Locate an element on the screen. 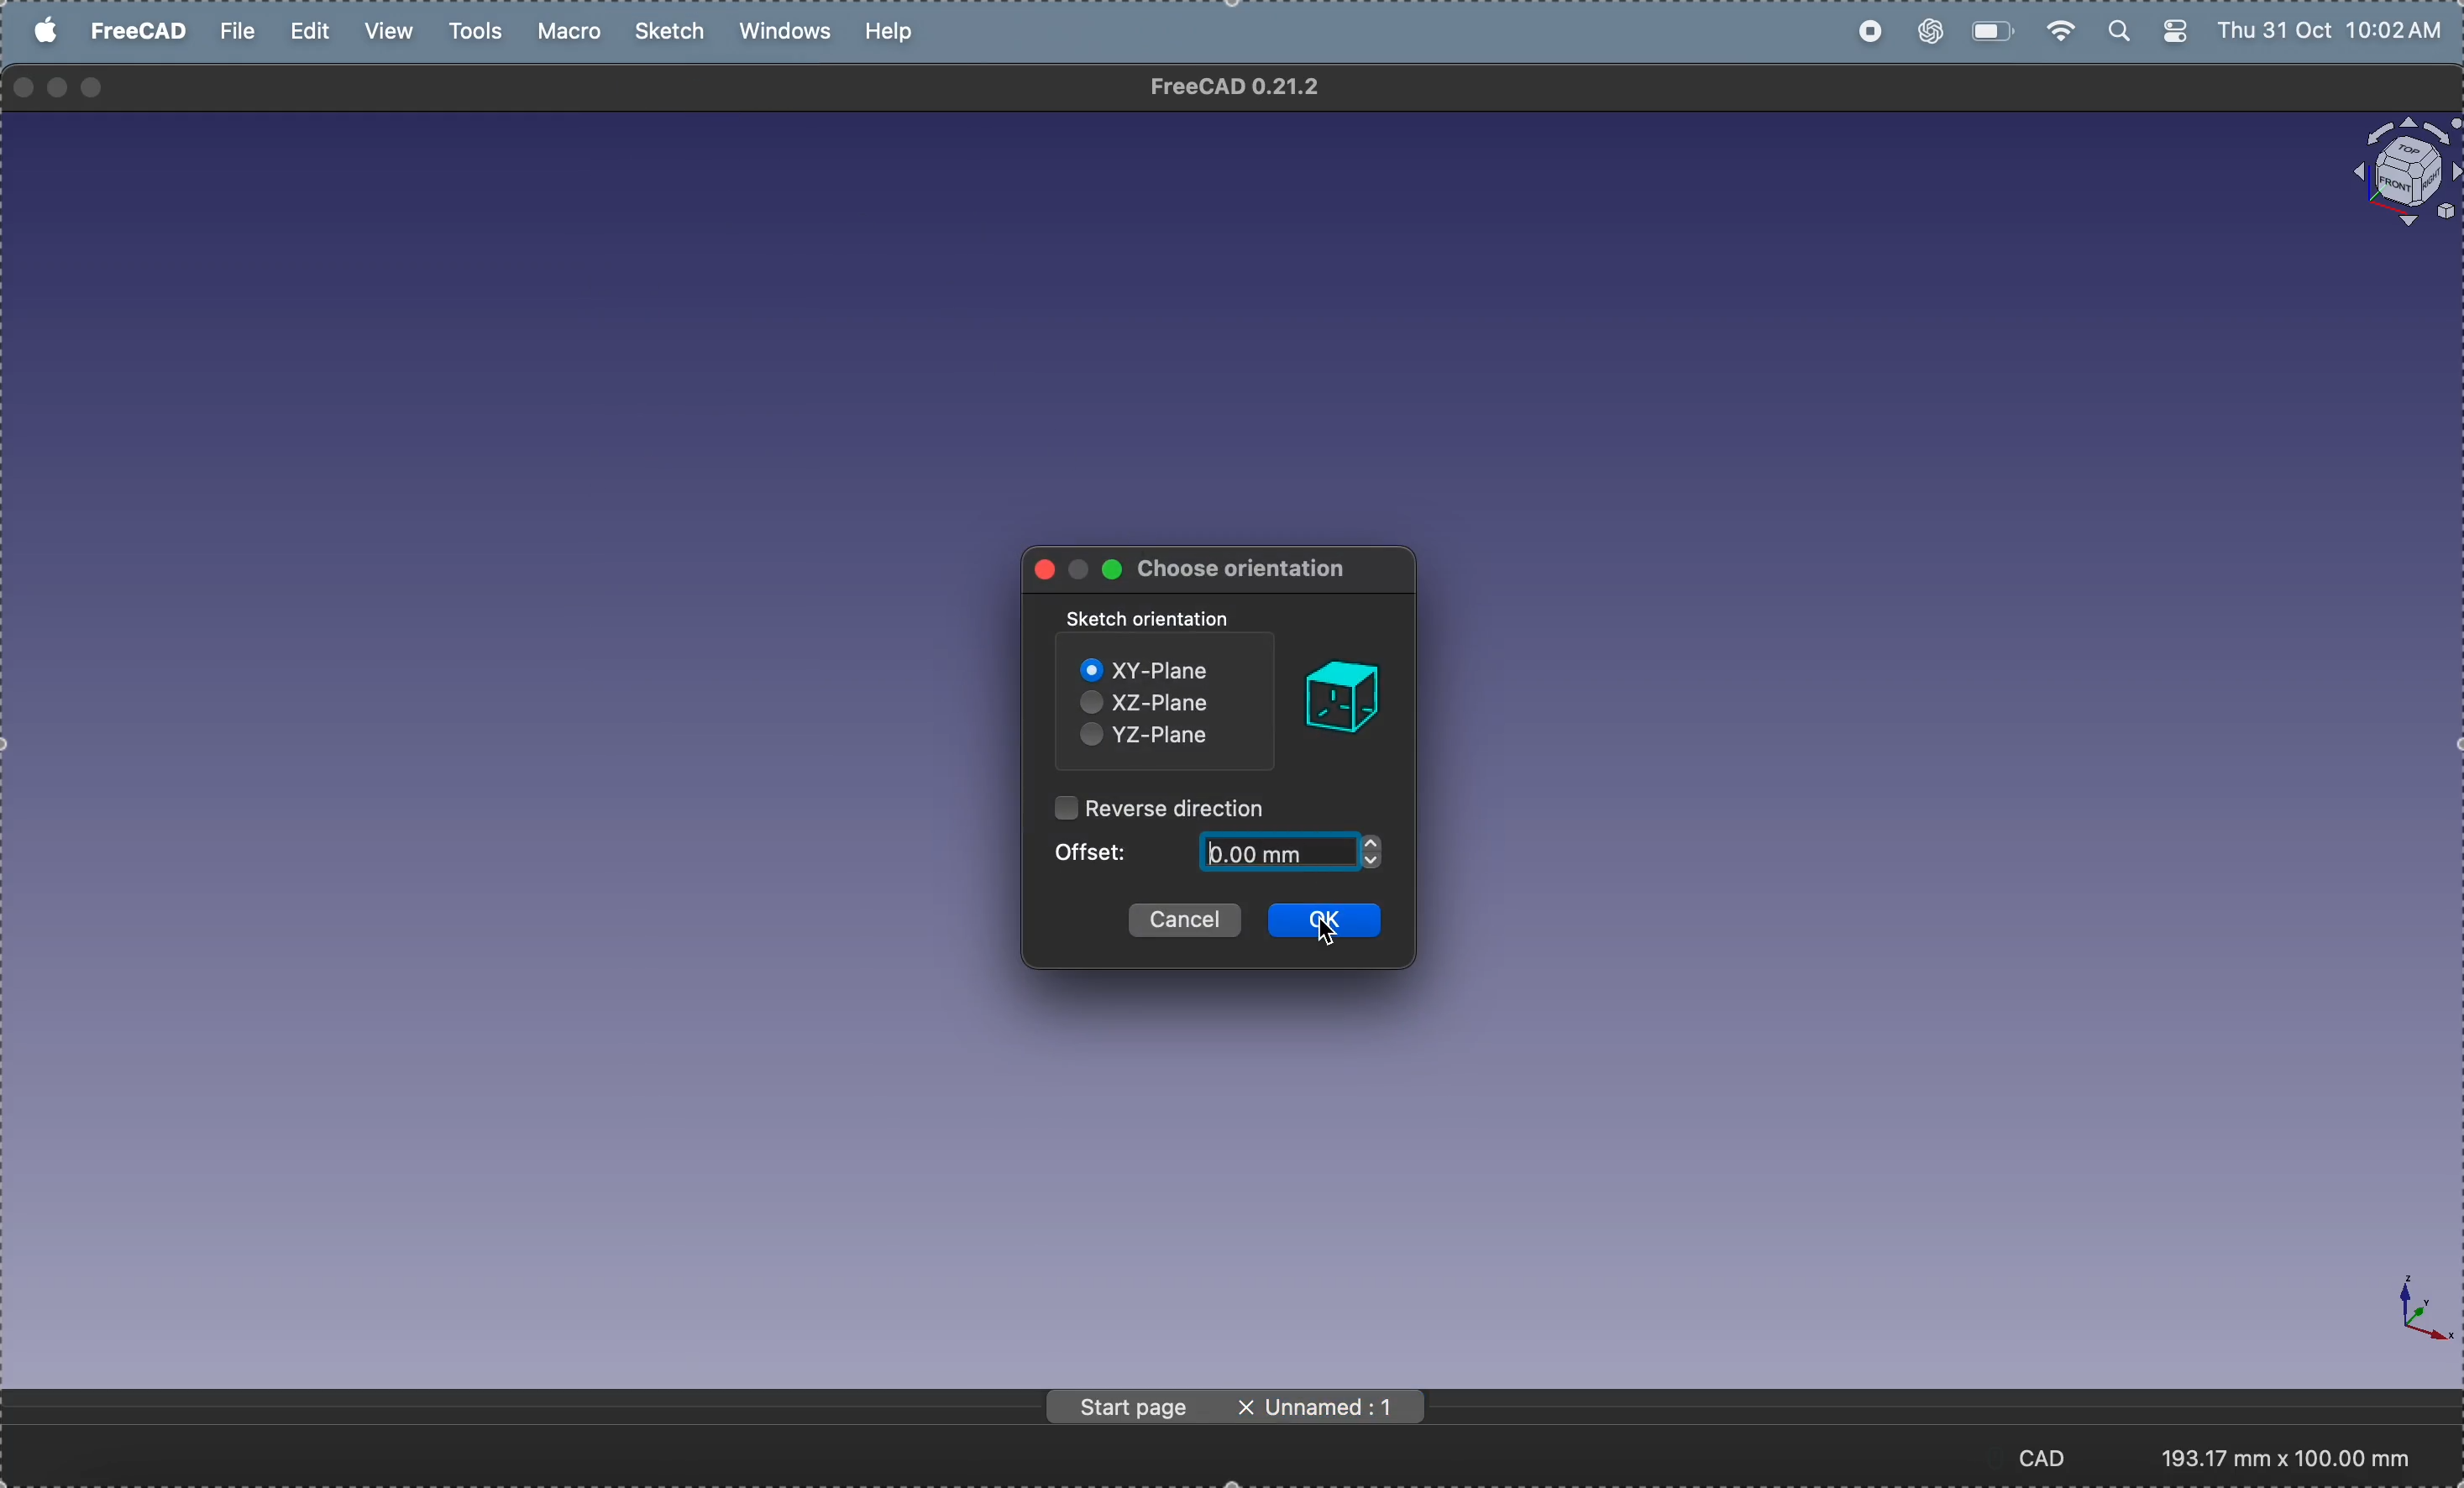 The image size is (2464, 1488). axis is located at coordinates (2404, 1306).